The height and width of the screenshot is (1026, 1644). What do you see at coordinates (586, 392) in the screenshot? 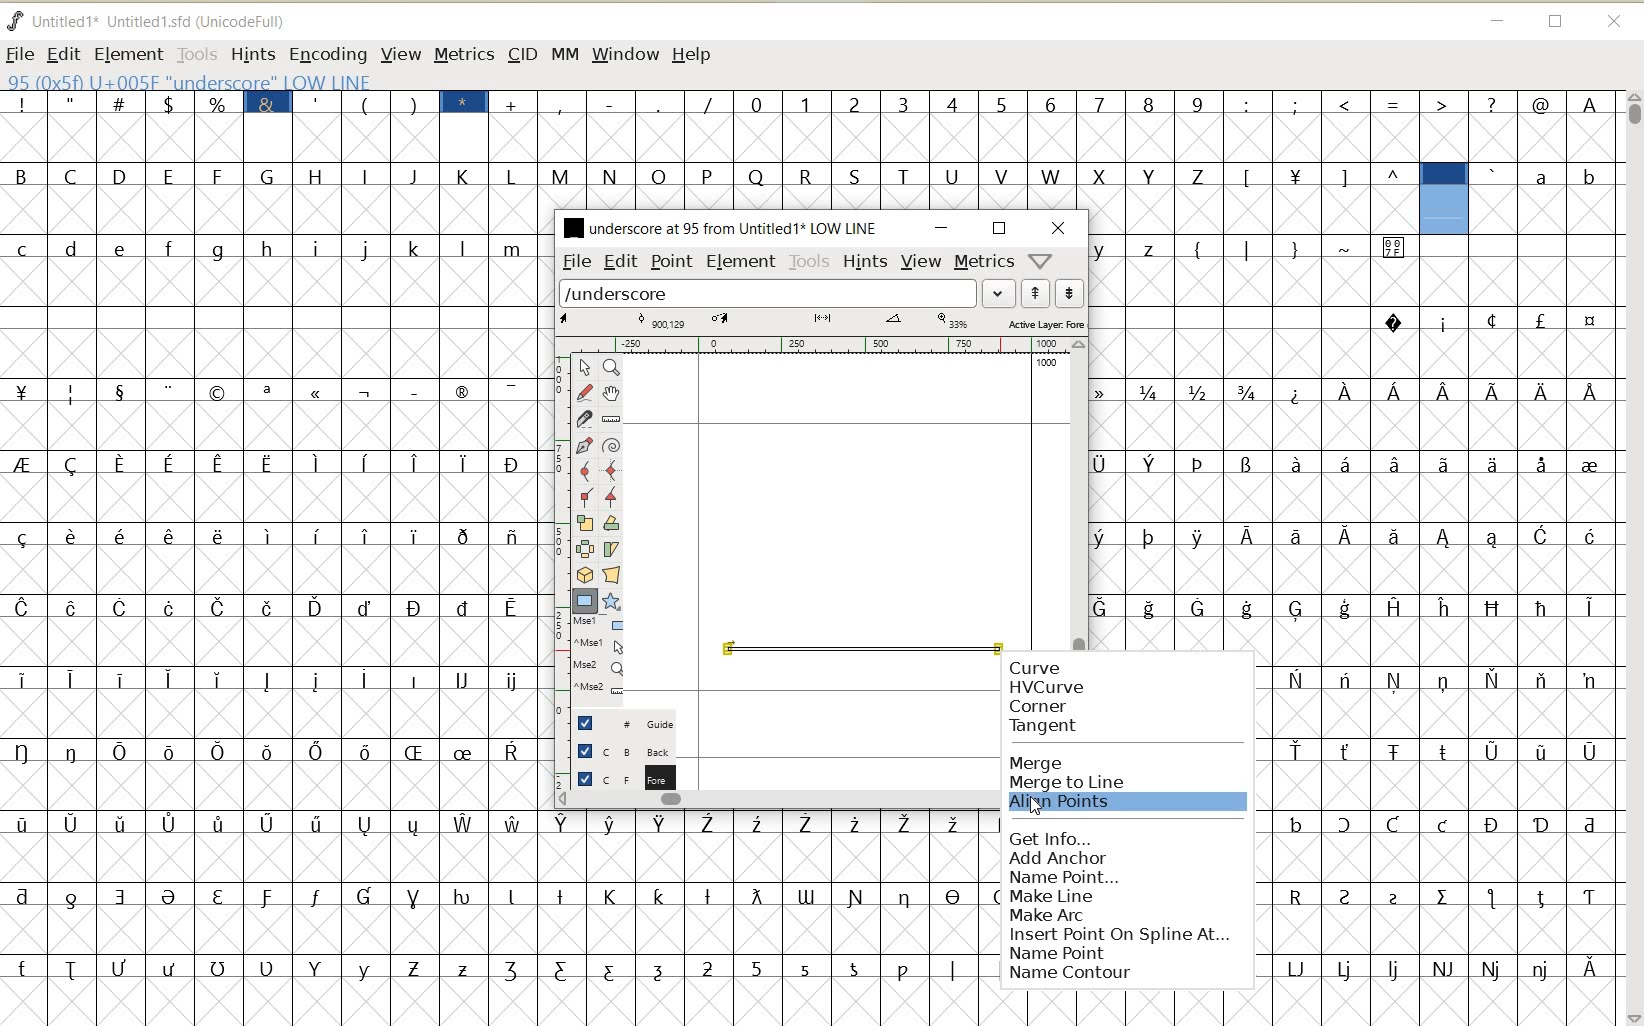
I see `draw a freehand curve` at bounding box center [586, 392].